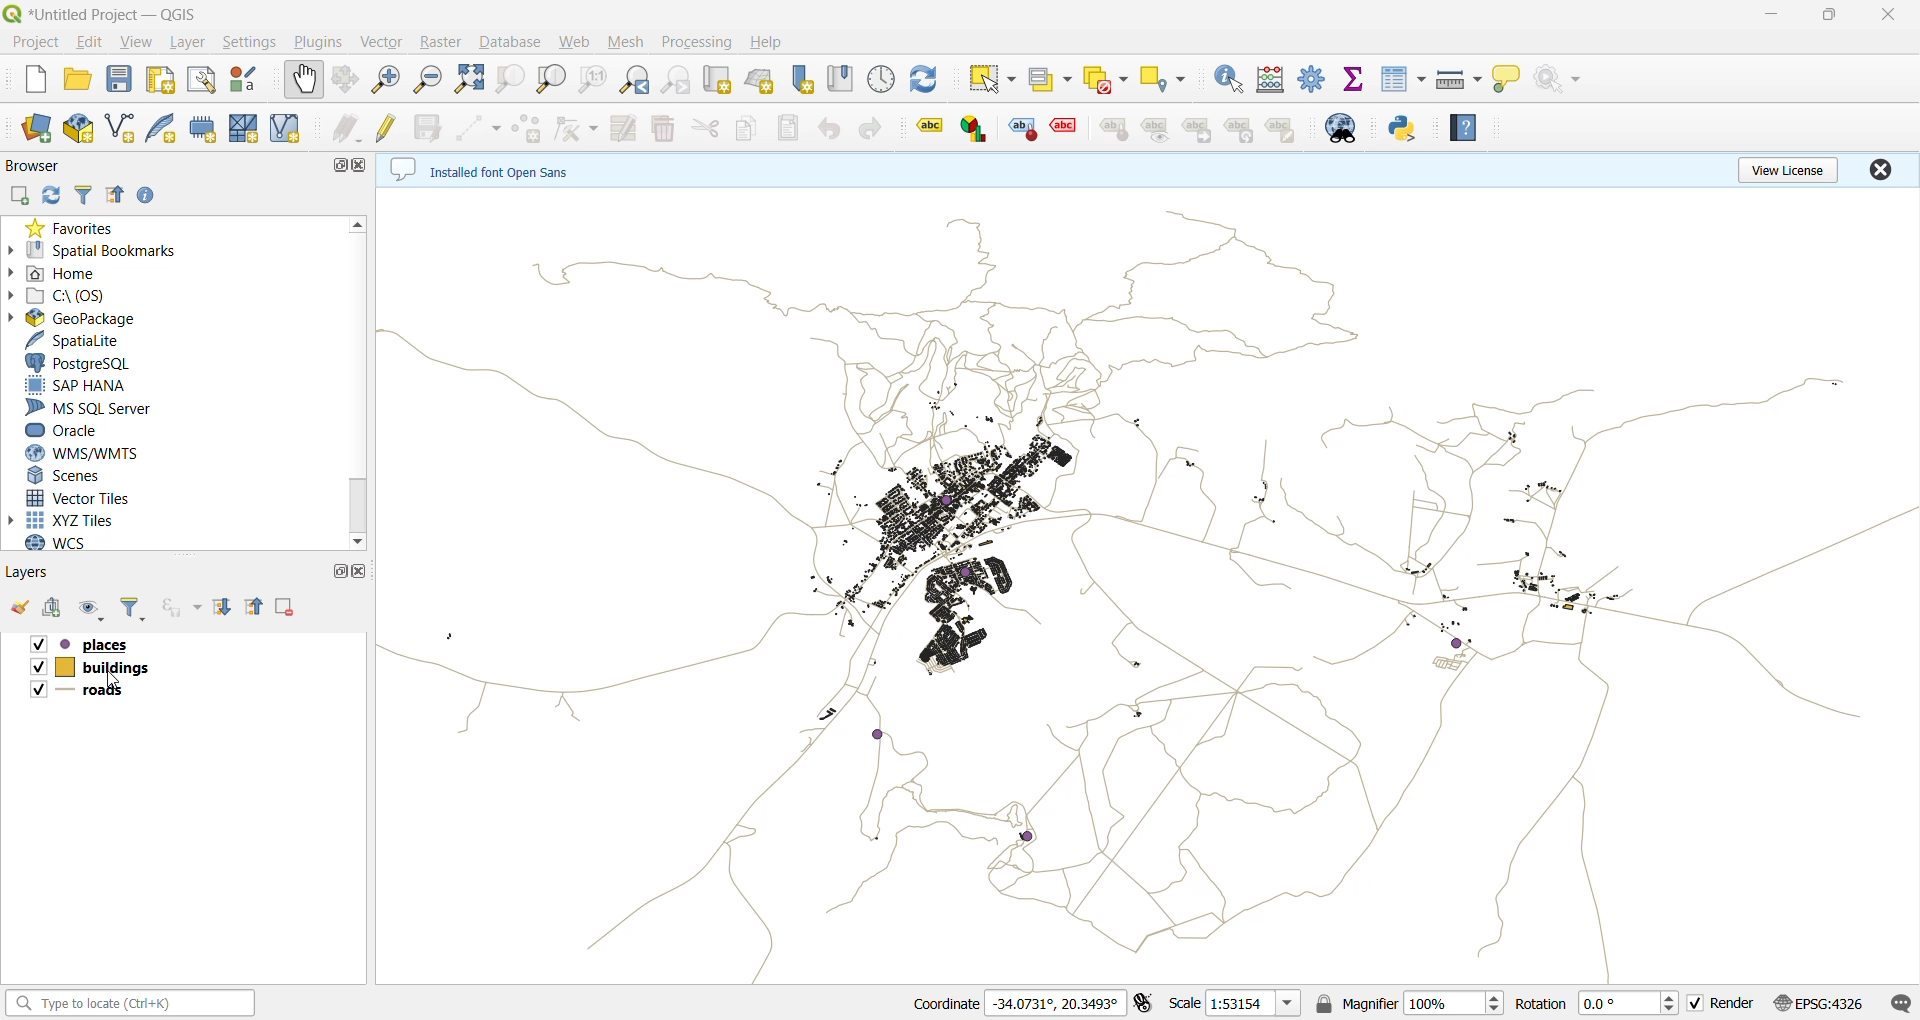 This screenshot has height=1020, width=1920. What do you see at coordinates (225, 608) in the screenshot?
I see `expand all` at bounding box center [225, 608].